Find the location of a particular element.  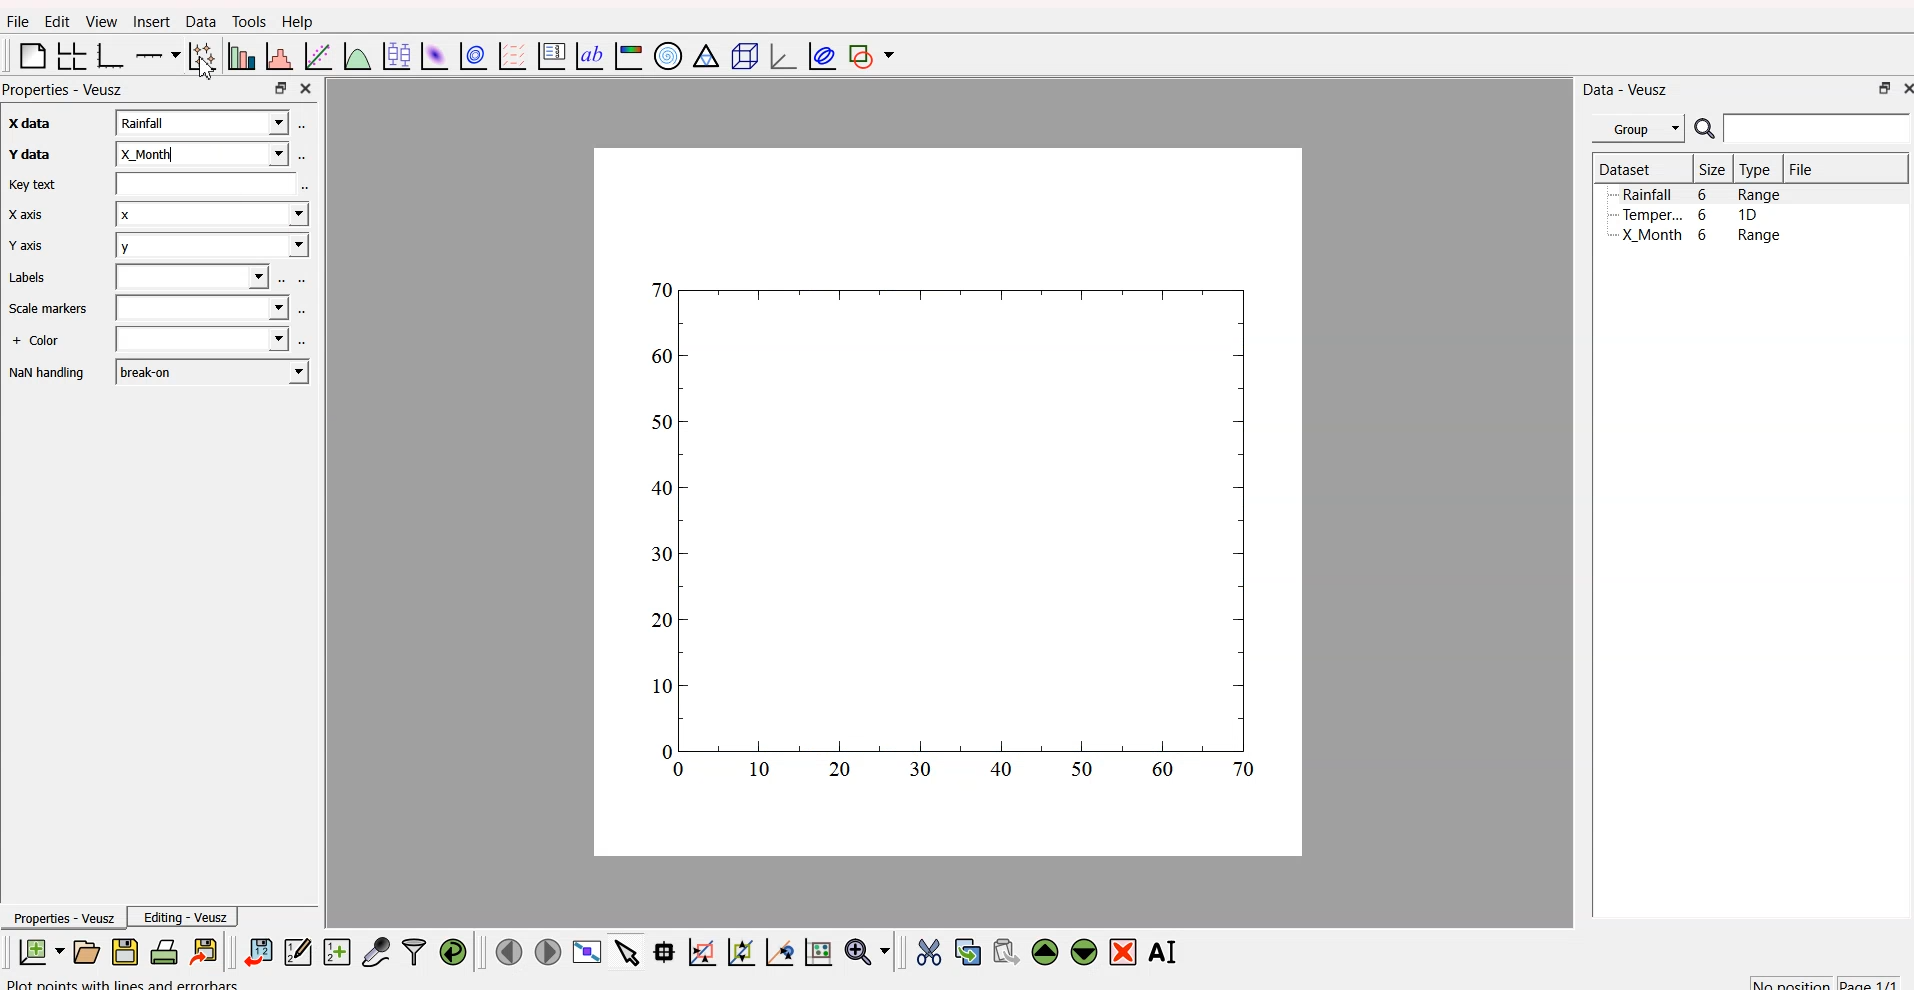

close is located at coordinates (1904, 90).